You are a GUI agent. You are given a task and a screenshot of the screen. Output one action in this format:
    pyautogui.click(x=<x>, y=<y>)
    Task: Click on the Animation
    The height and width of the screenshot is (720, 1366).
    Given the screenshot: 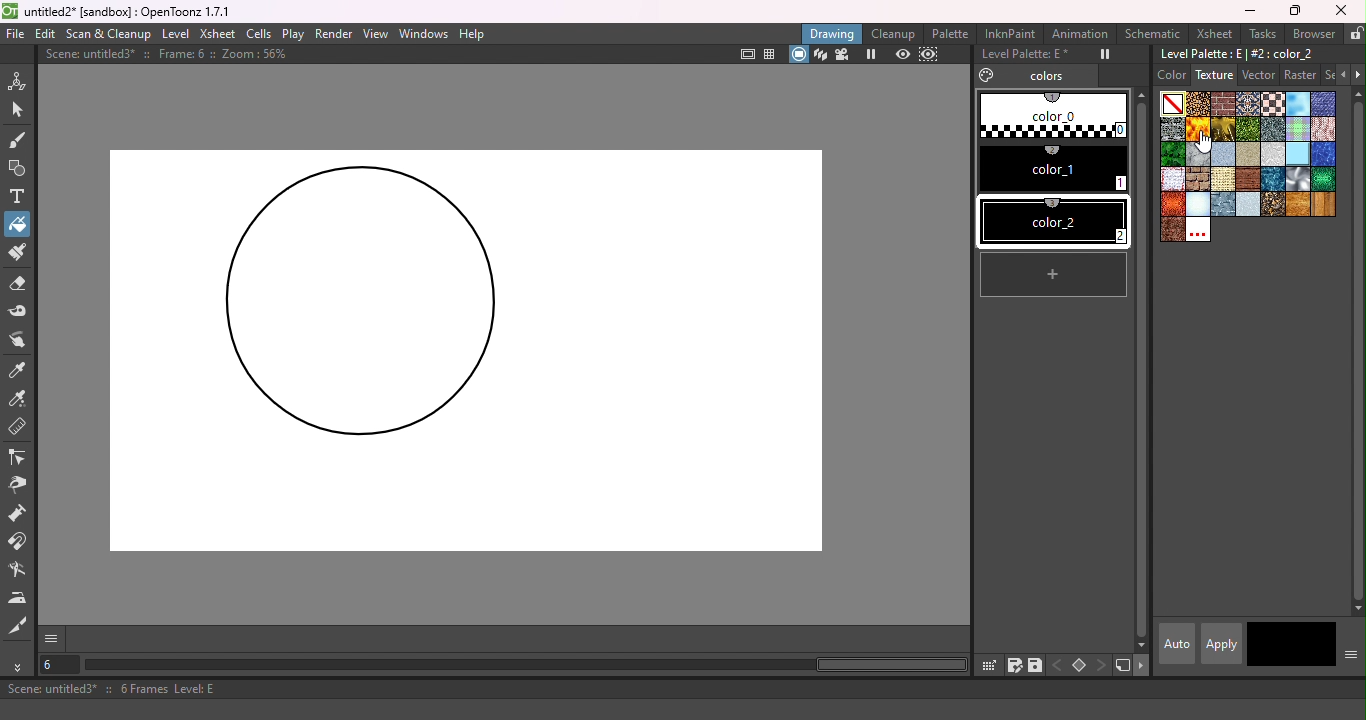 What is the action you would take?
    pyautogui.click(x=1080, y=34)
    